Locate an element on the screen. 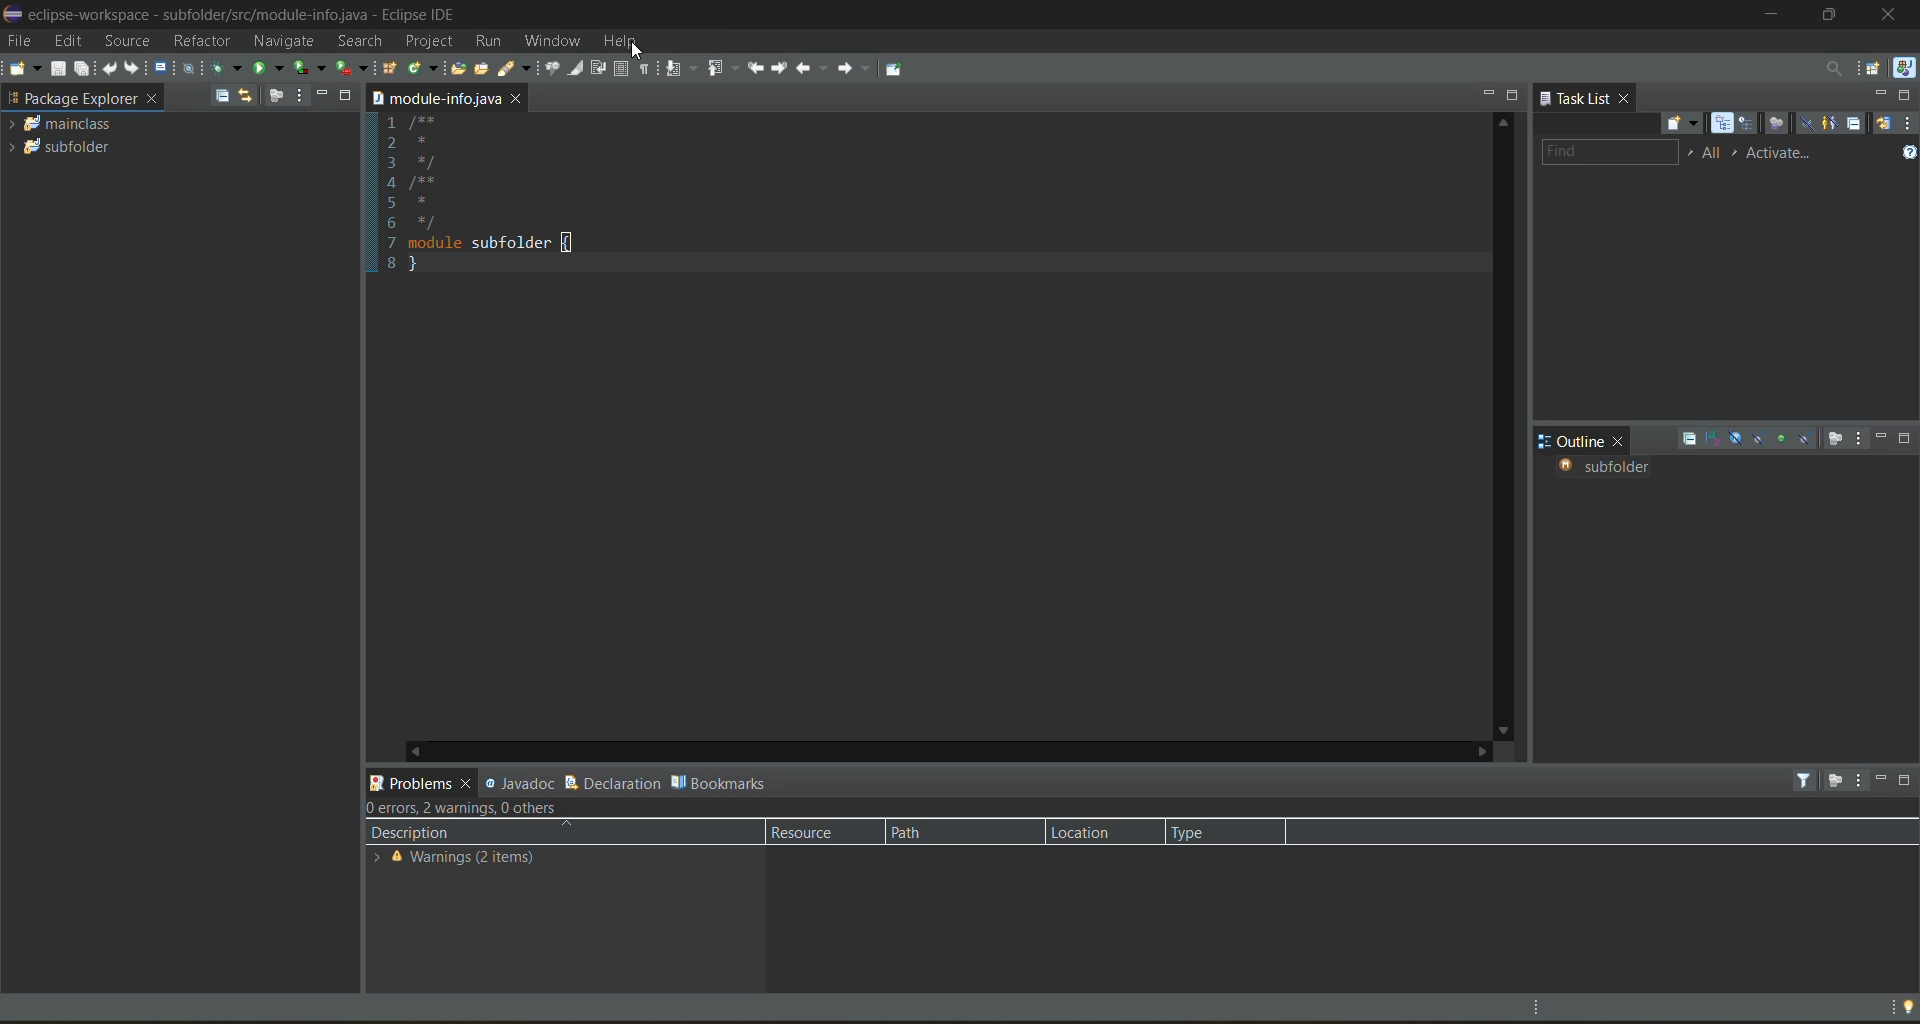  new is located at coordinates (23, 73).